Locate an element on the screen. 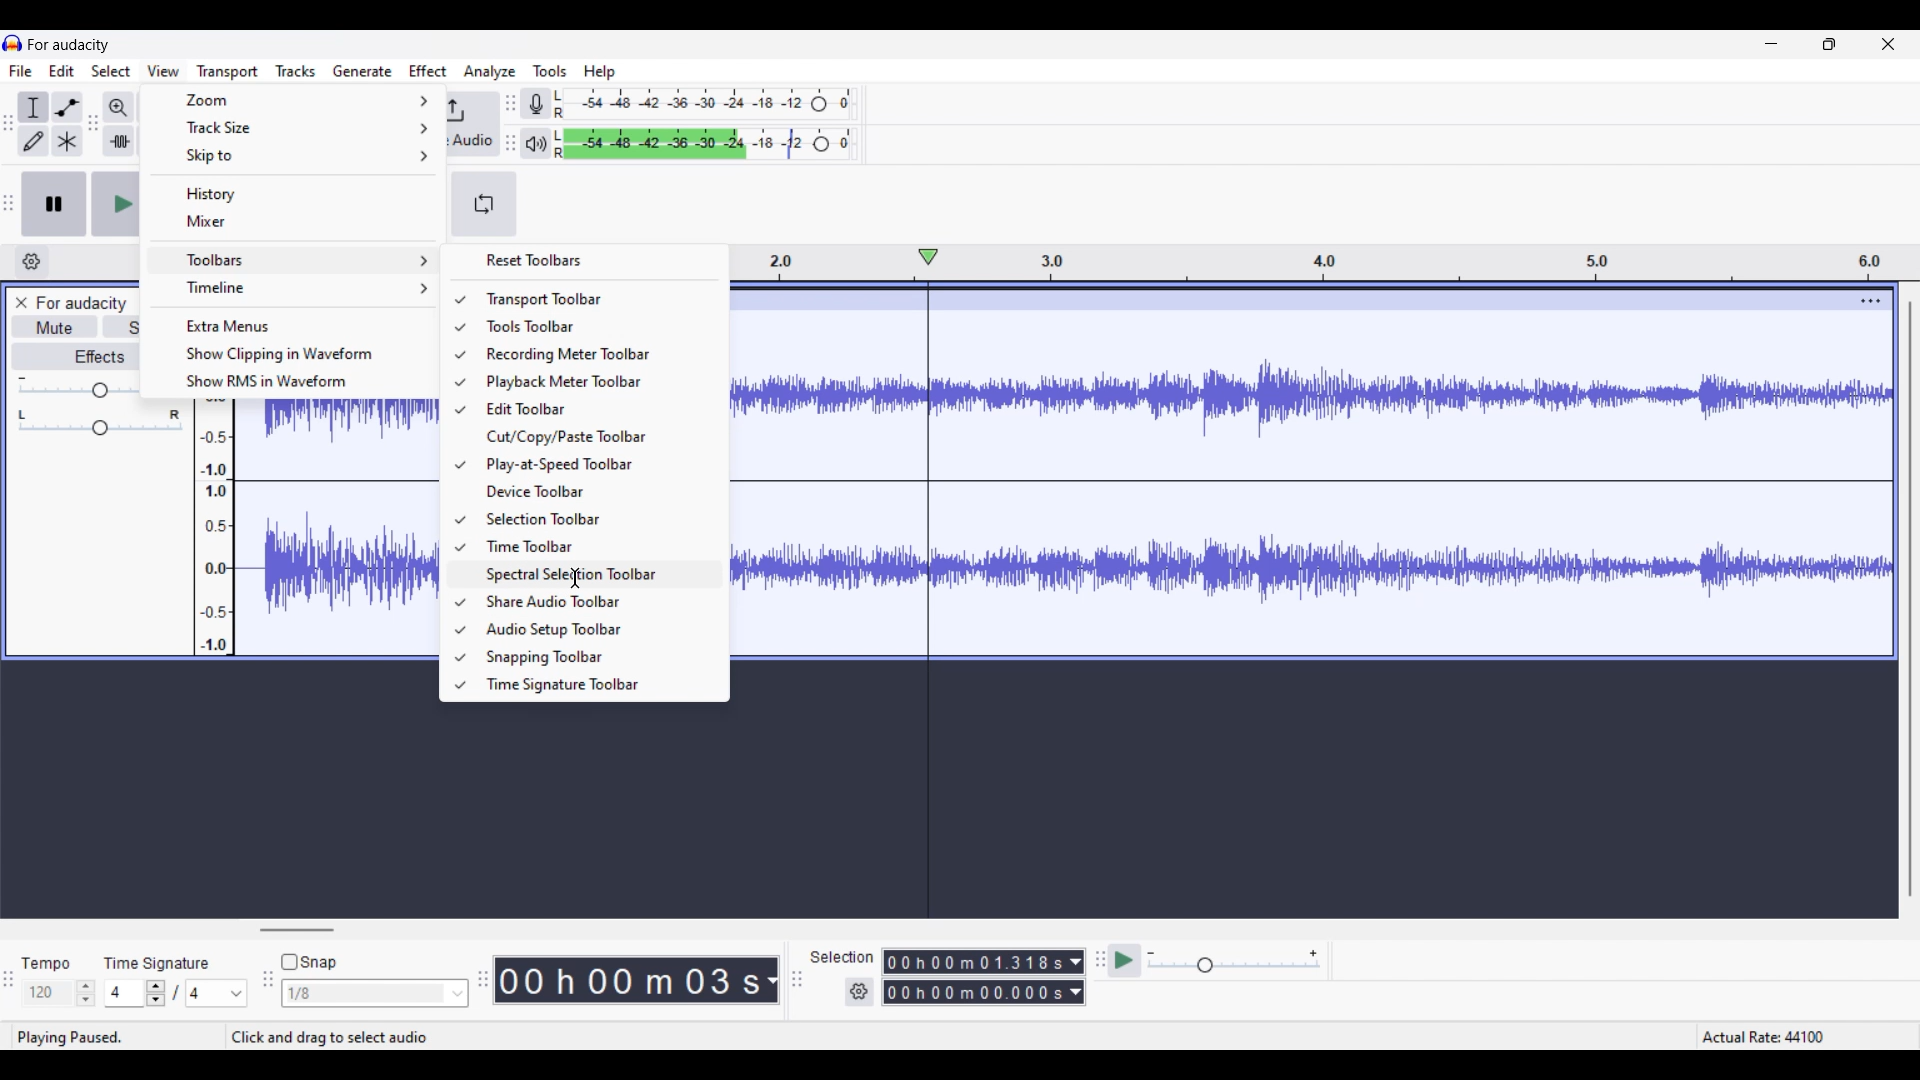 The image size is (1920, 1080). Playback meter is located at coordinates (534, 143).